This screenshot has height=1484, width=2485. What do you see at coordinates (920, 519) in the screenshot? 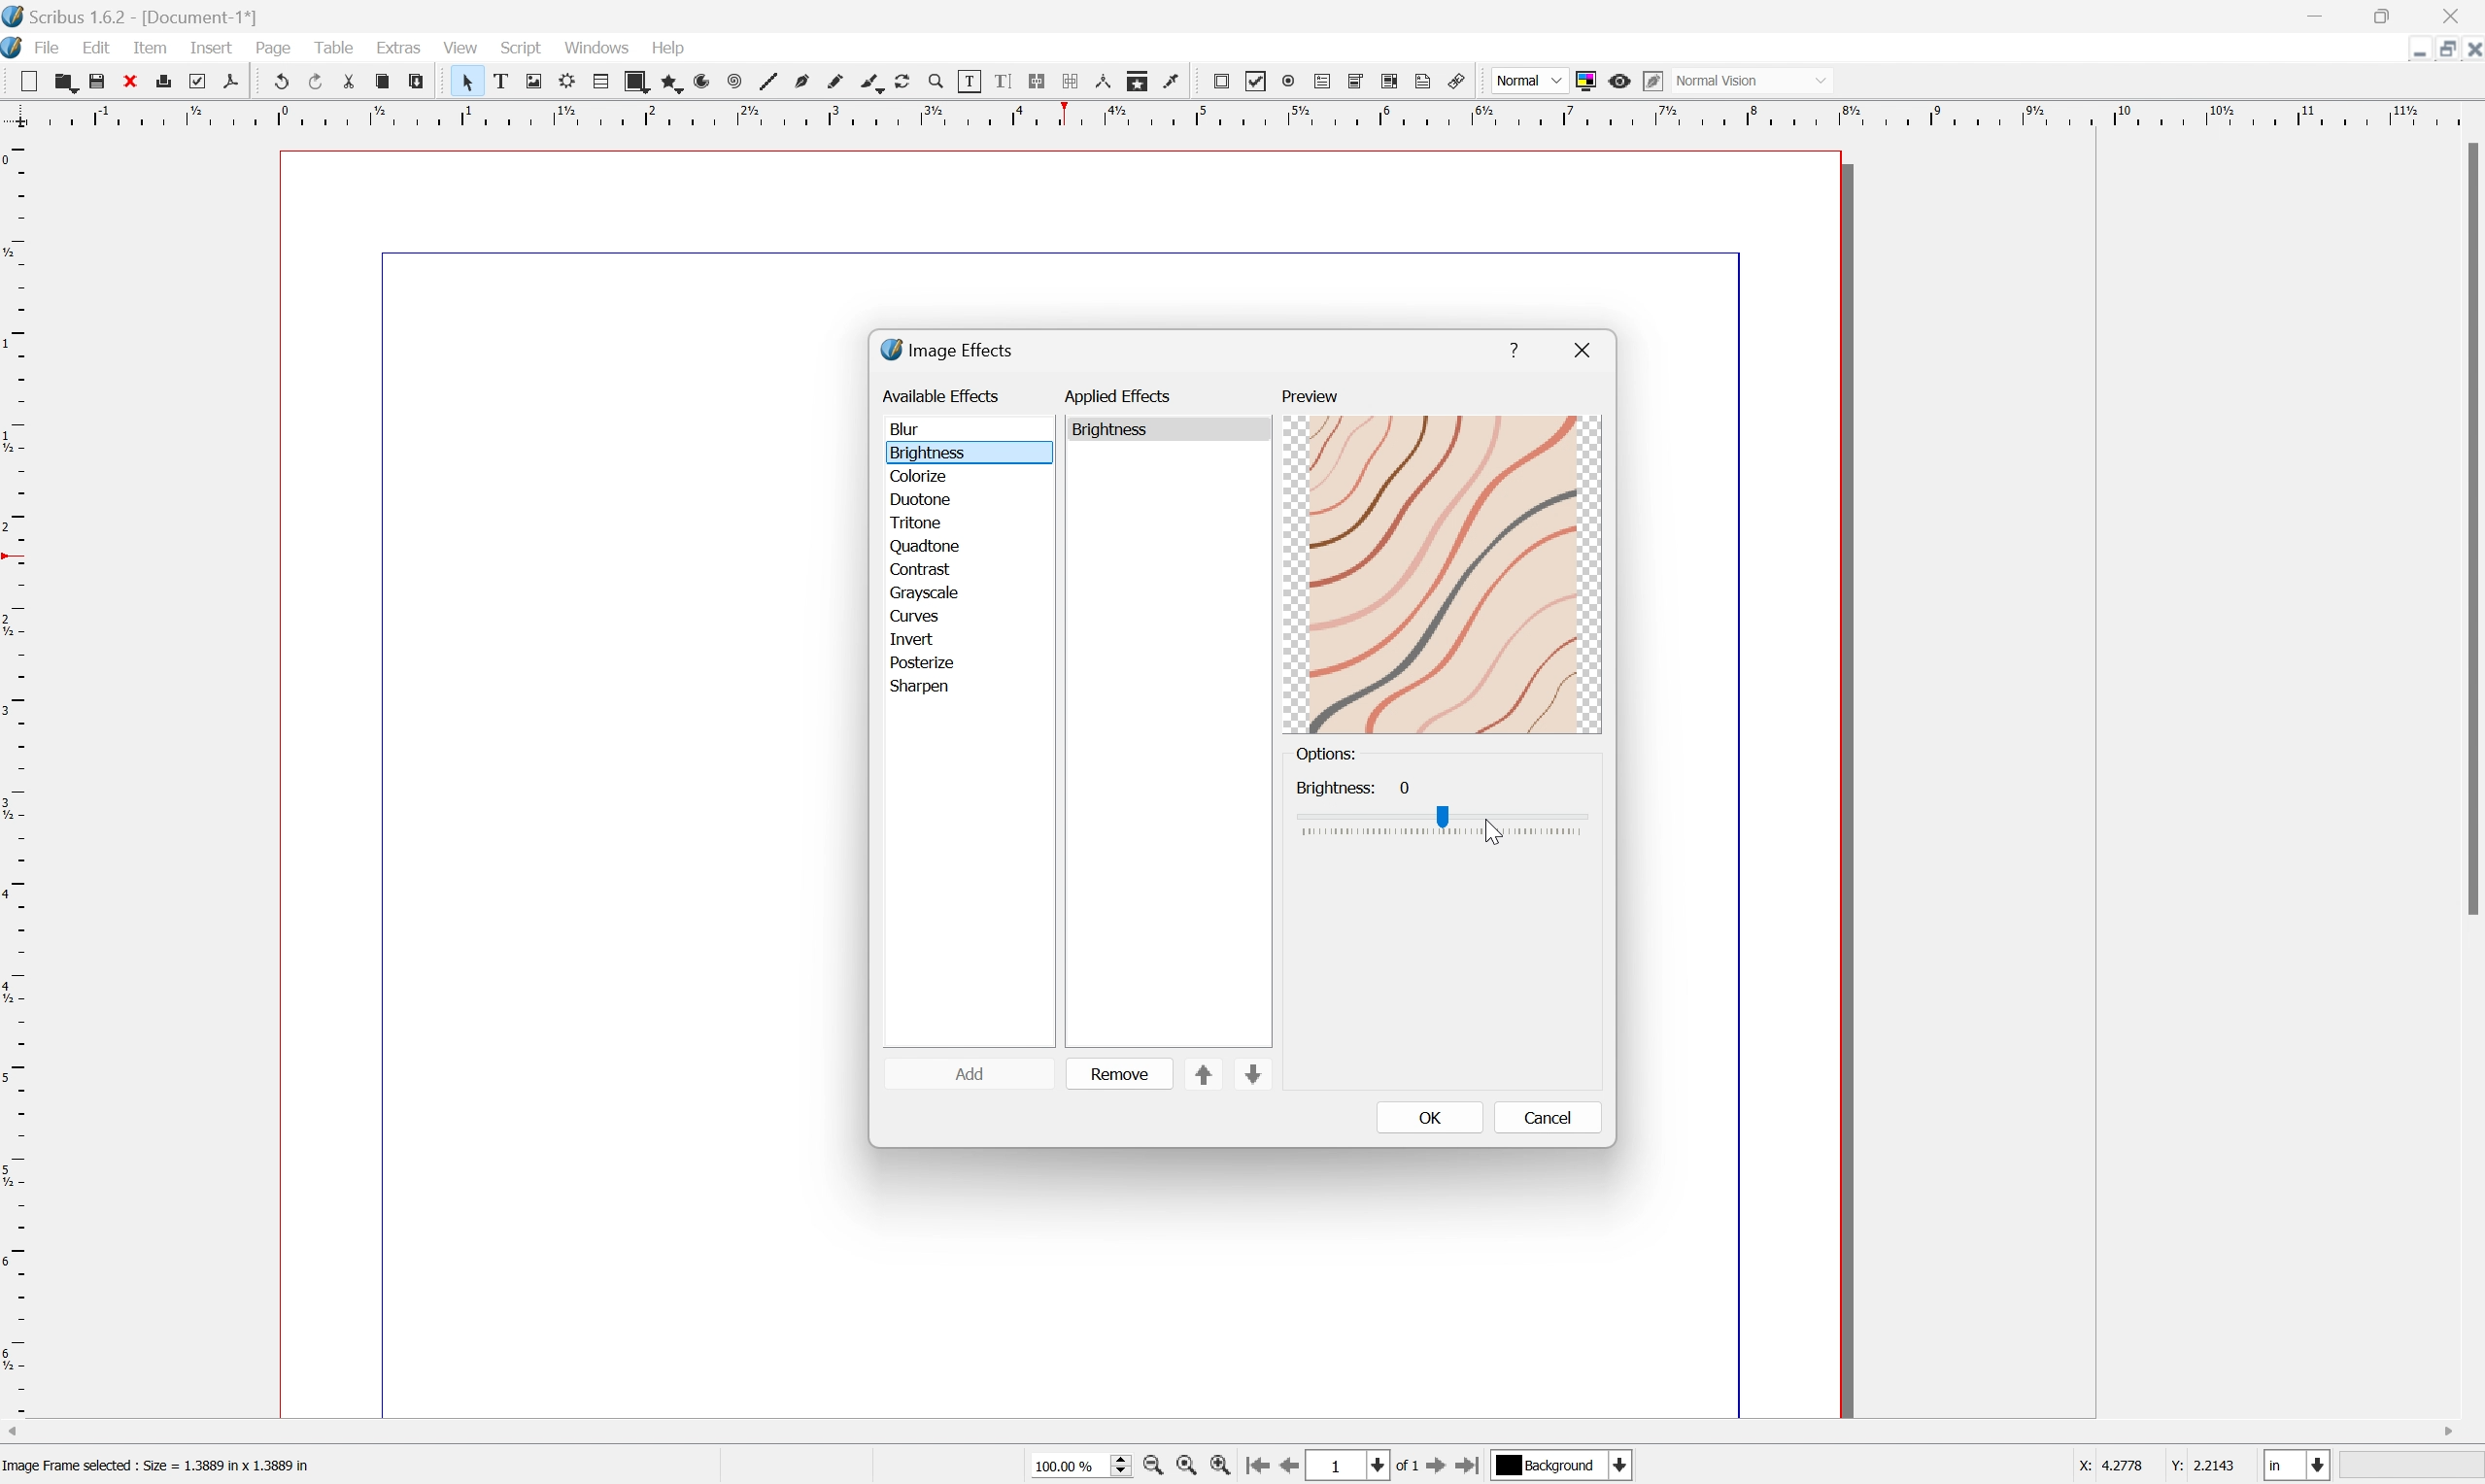
I see `tritone` at bounding box center [920, 519].